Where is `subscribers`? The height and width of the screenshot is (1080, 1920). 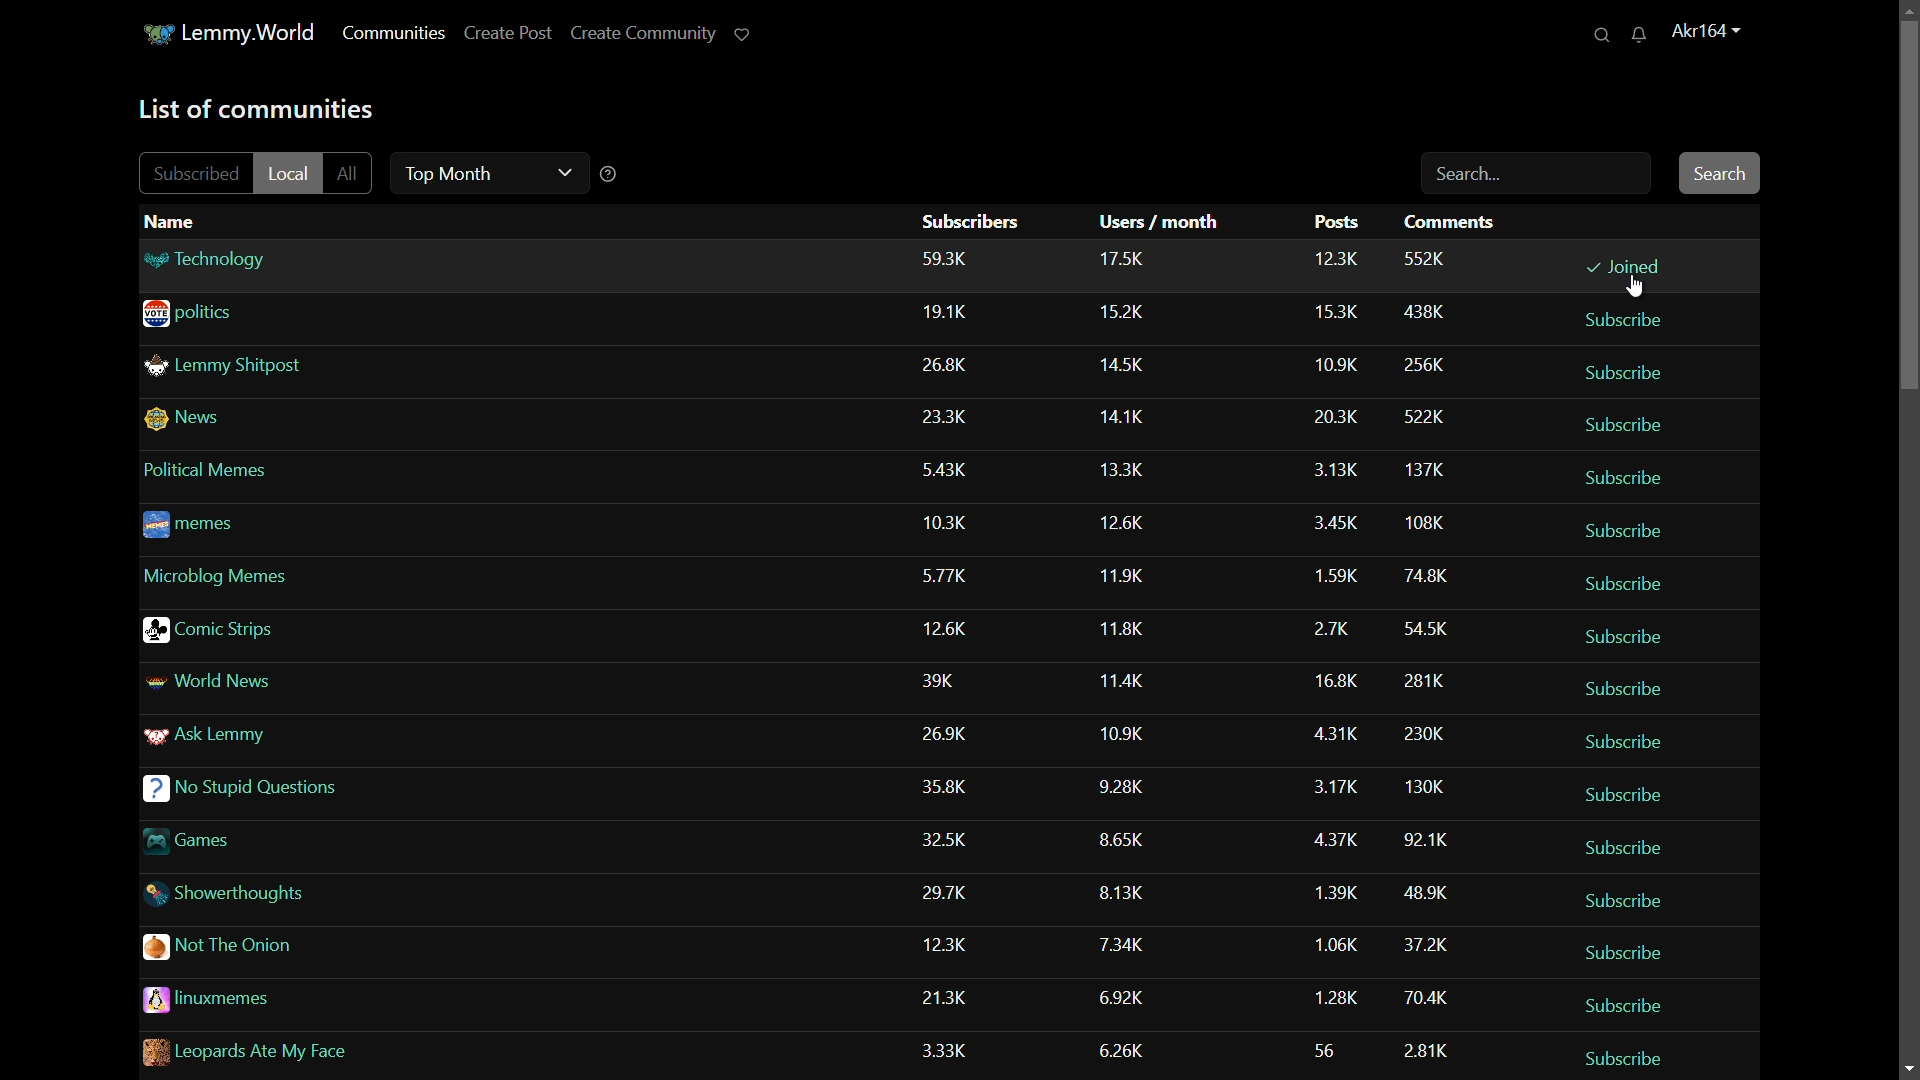
subscribers is located at coordinates (956, 895).